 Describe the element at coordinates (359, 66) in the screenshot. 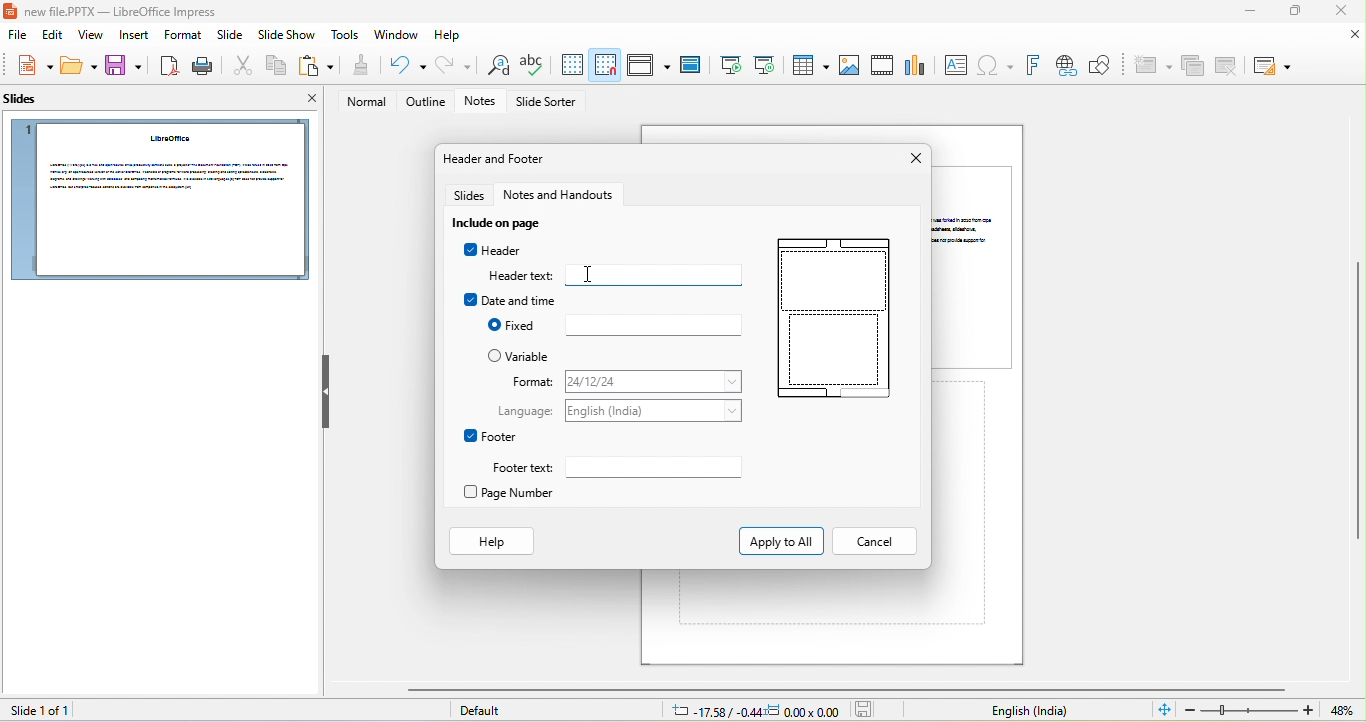

I see `clone formatting` at that location.